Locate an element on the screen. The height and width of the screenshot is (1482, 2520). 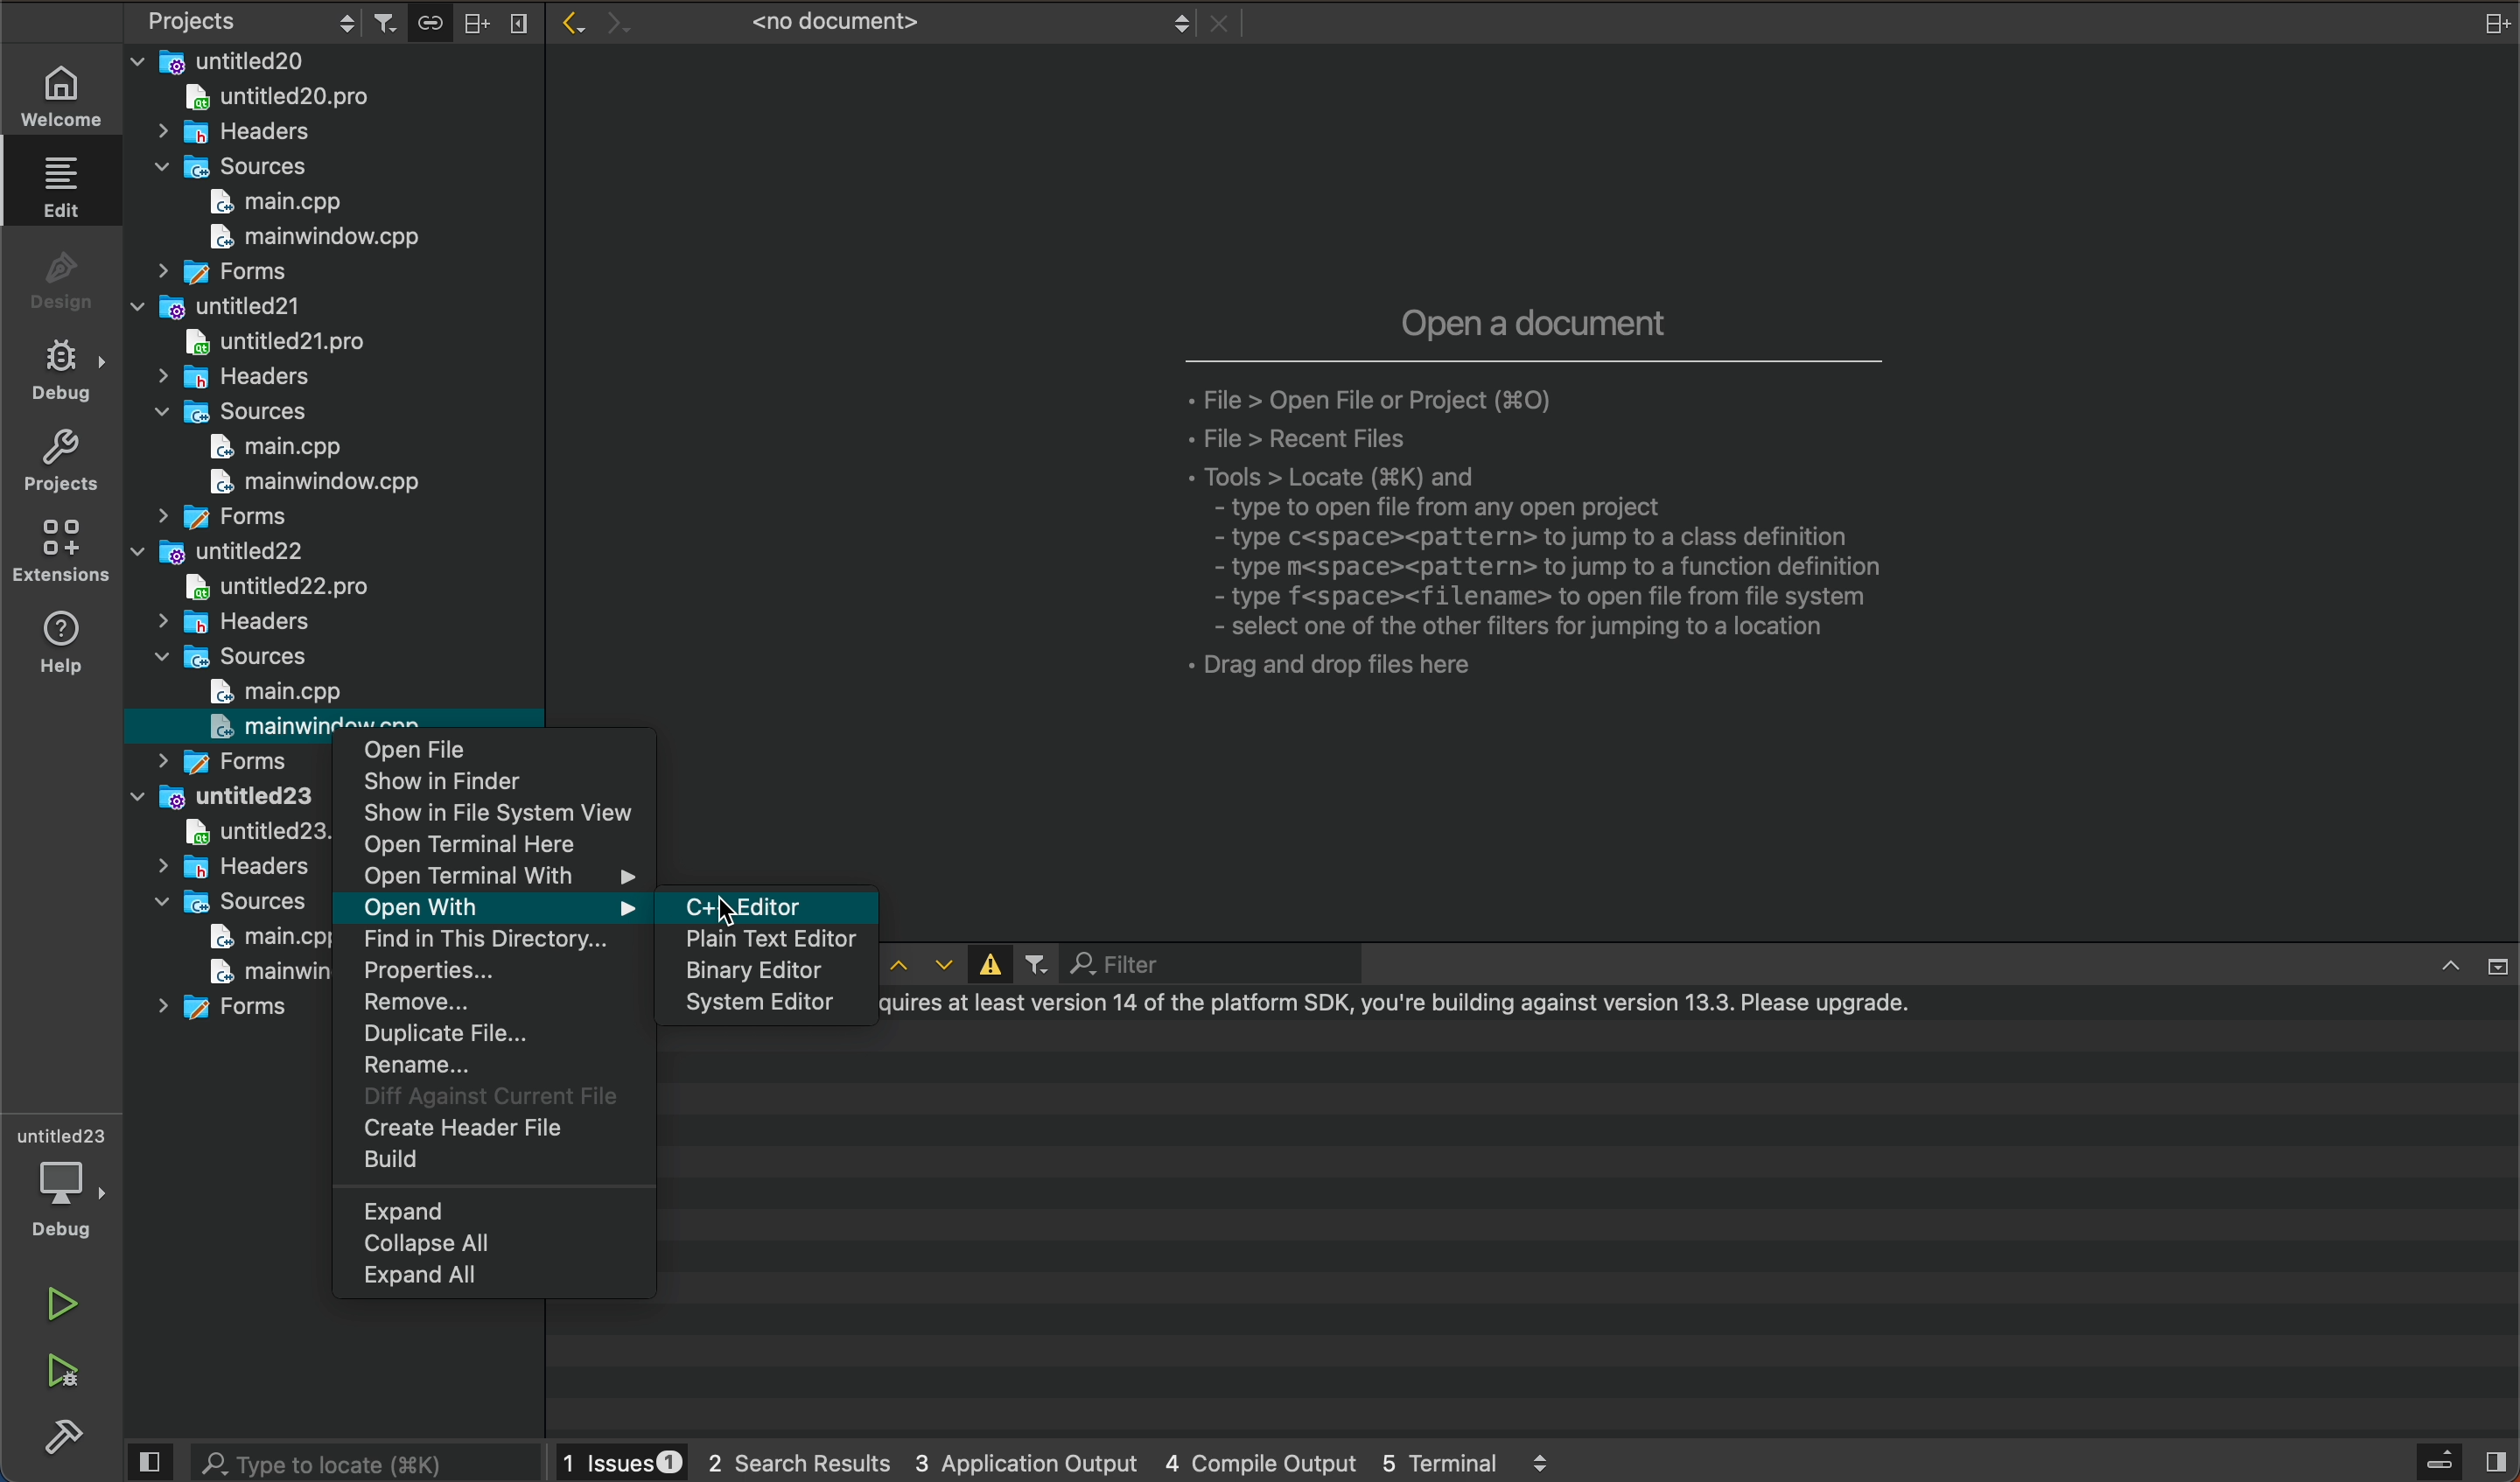
show in file is located at coordinates (502, 814).